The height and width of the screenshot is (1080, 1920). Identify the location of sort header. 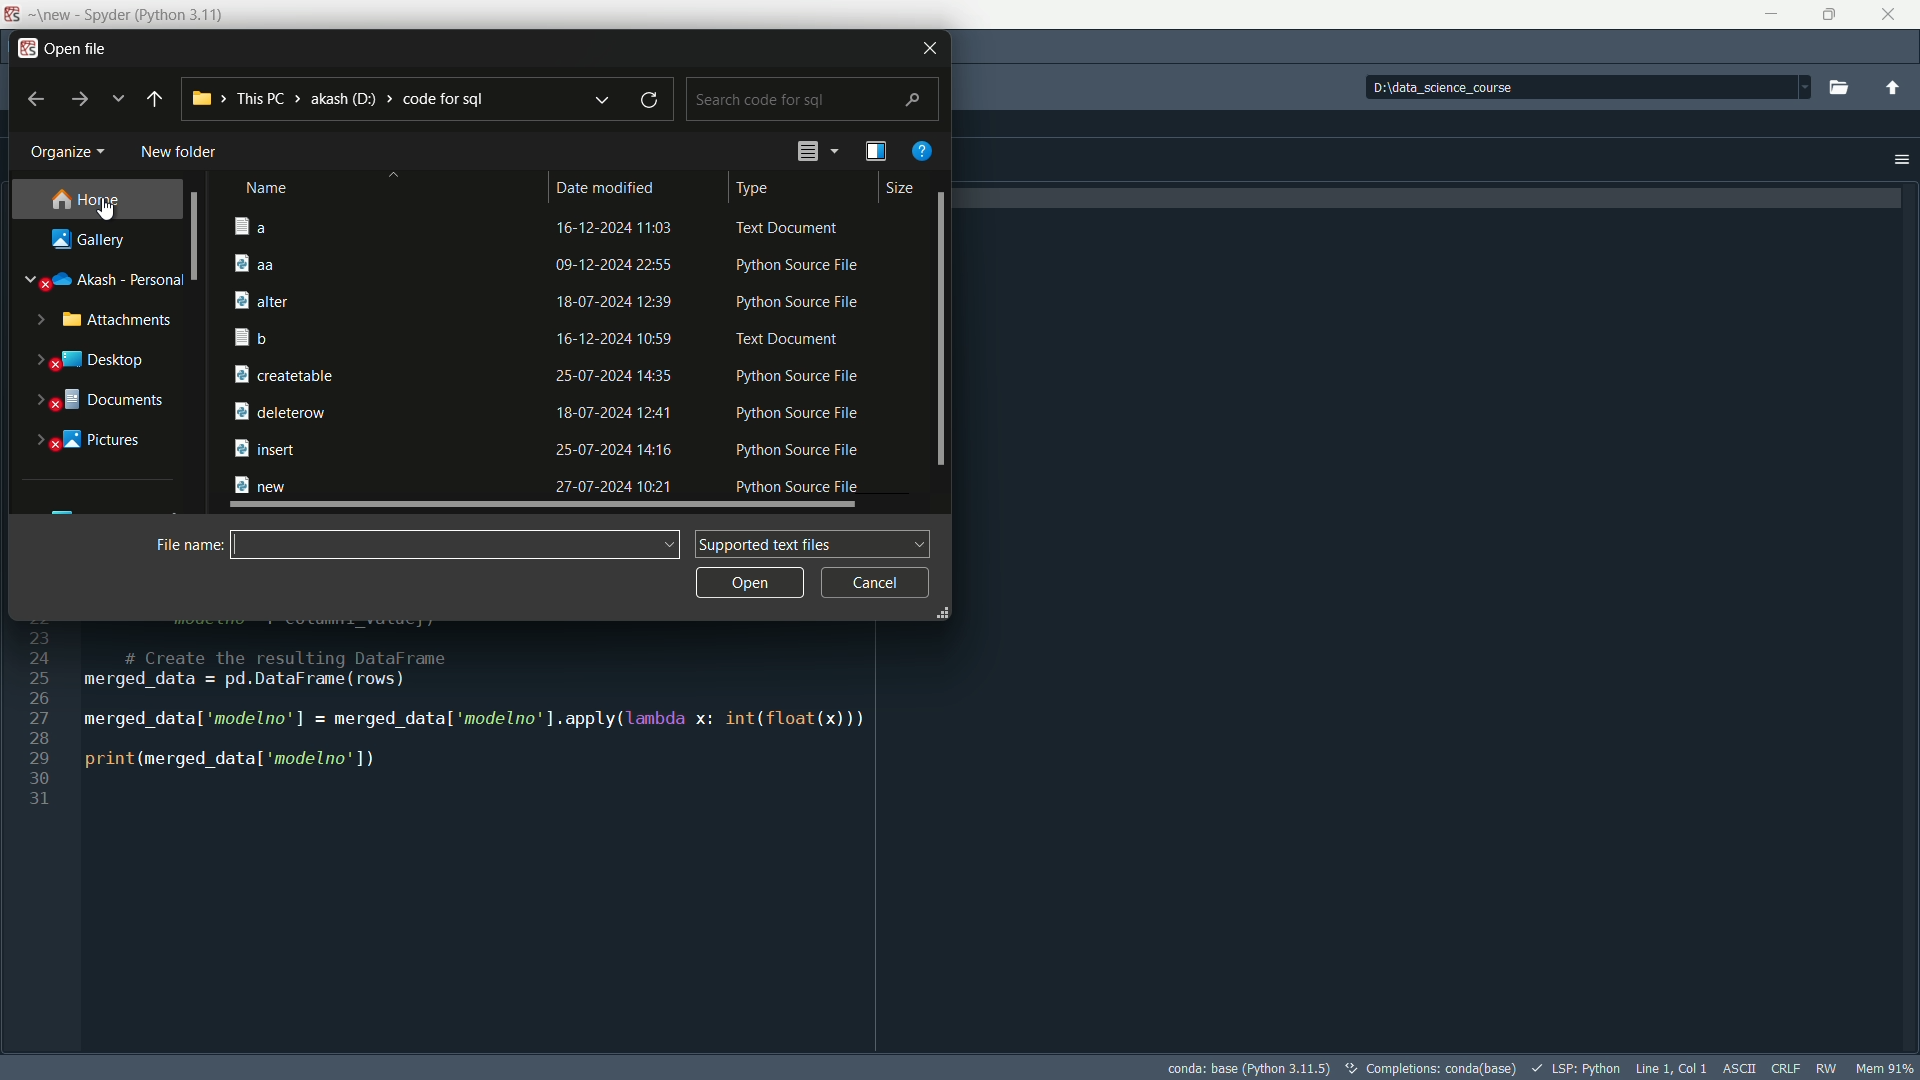
(387, 186).